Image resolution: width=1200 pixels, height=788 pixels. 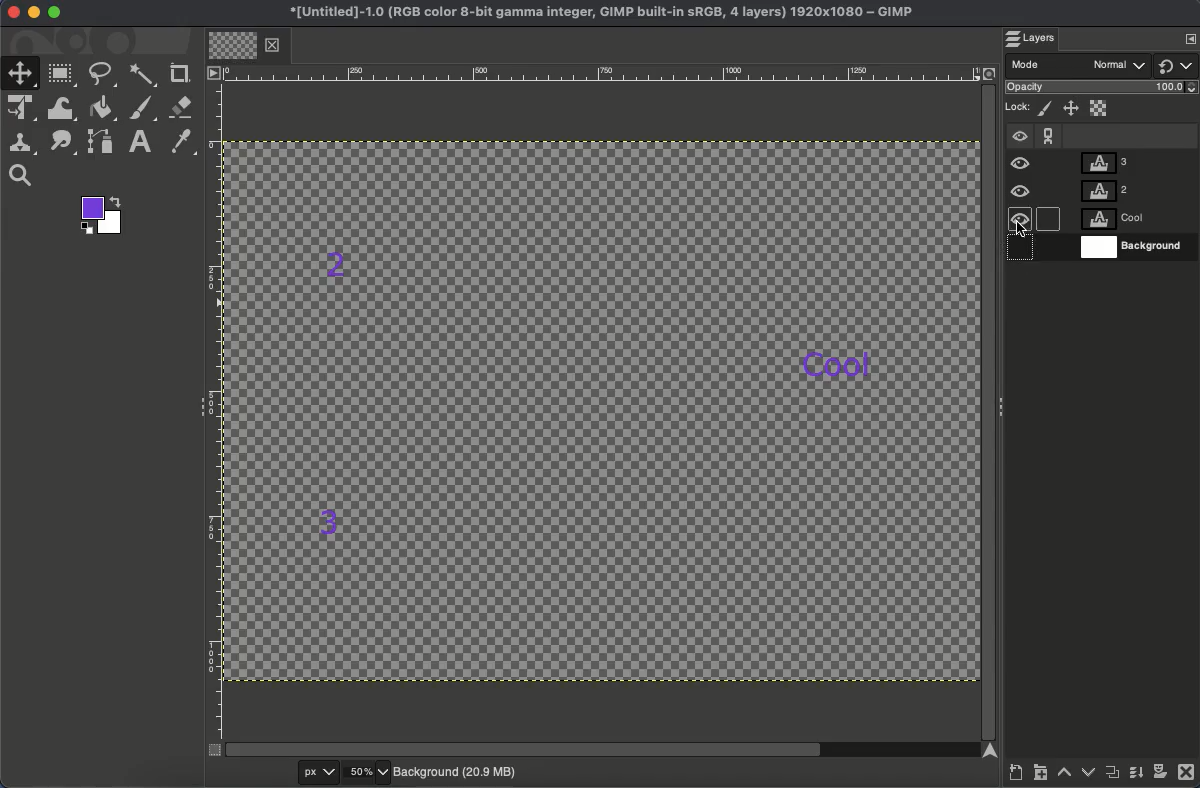 I want to click on Maximize, so click(x=55, y=15).